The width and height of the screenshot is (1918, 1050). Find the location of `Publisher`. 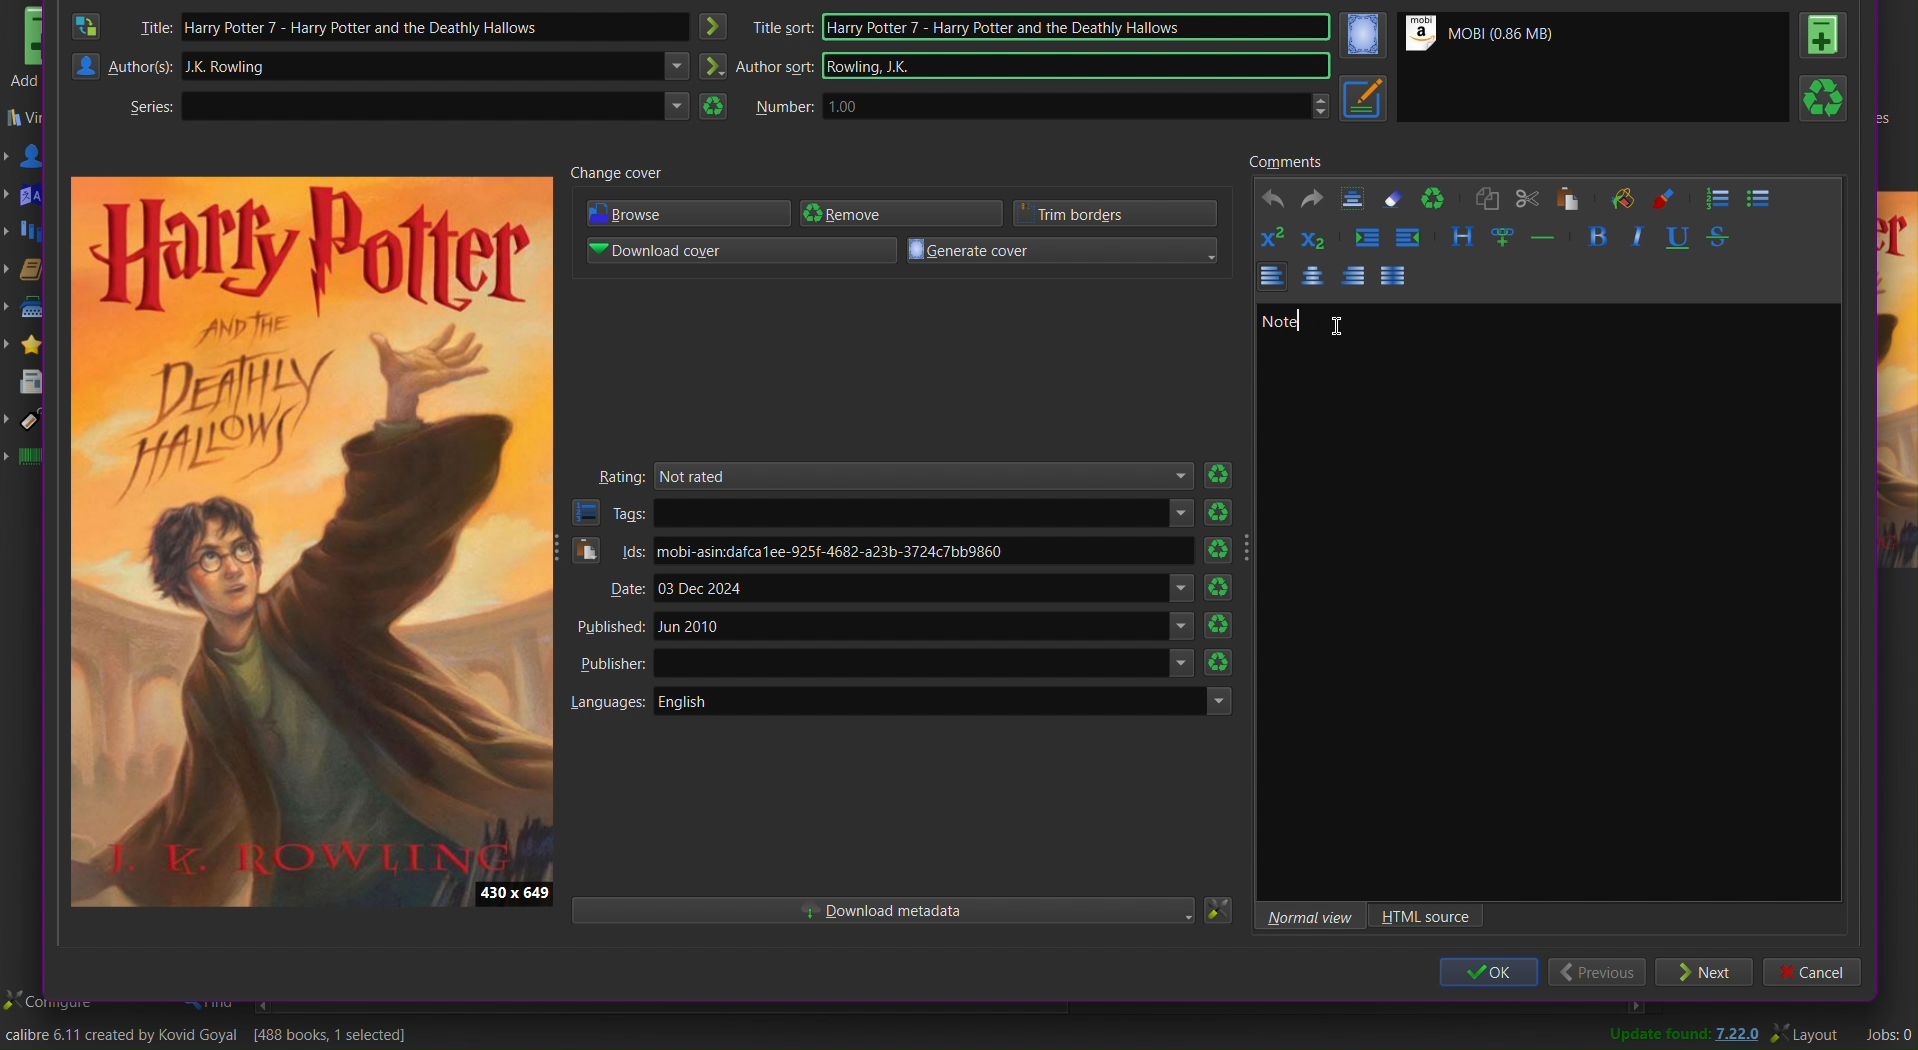

Publisher is located at coordinates (610, 664).